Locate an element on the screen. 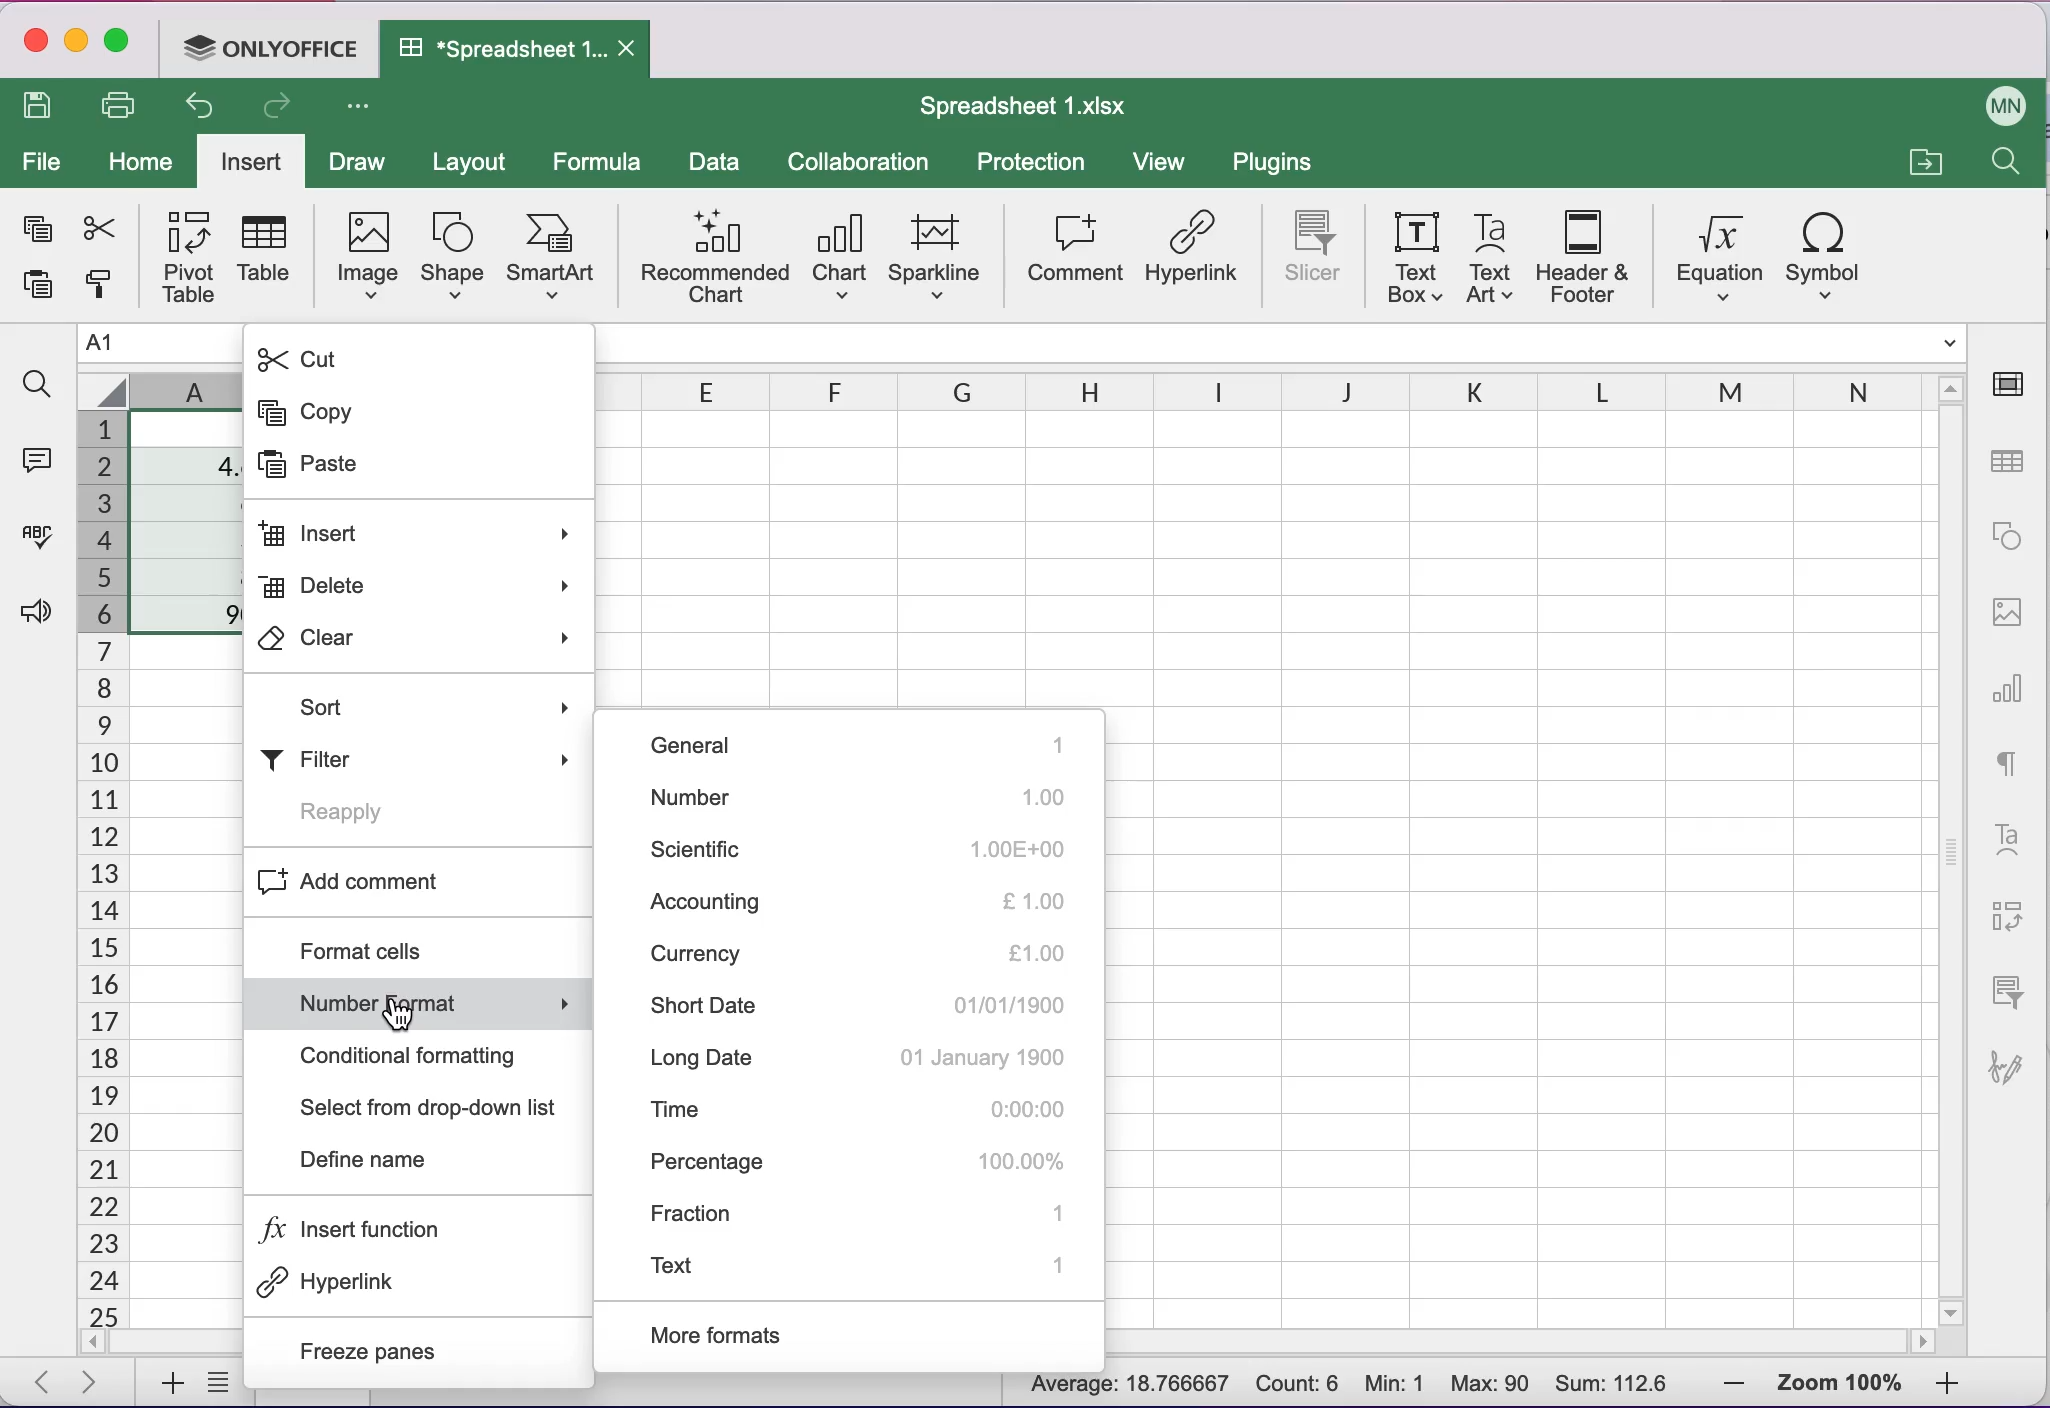  table is located at coordinates (2005, 462).